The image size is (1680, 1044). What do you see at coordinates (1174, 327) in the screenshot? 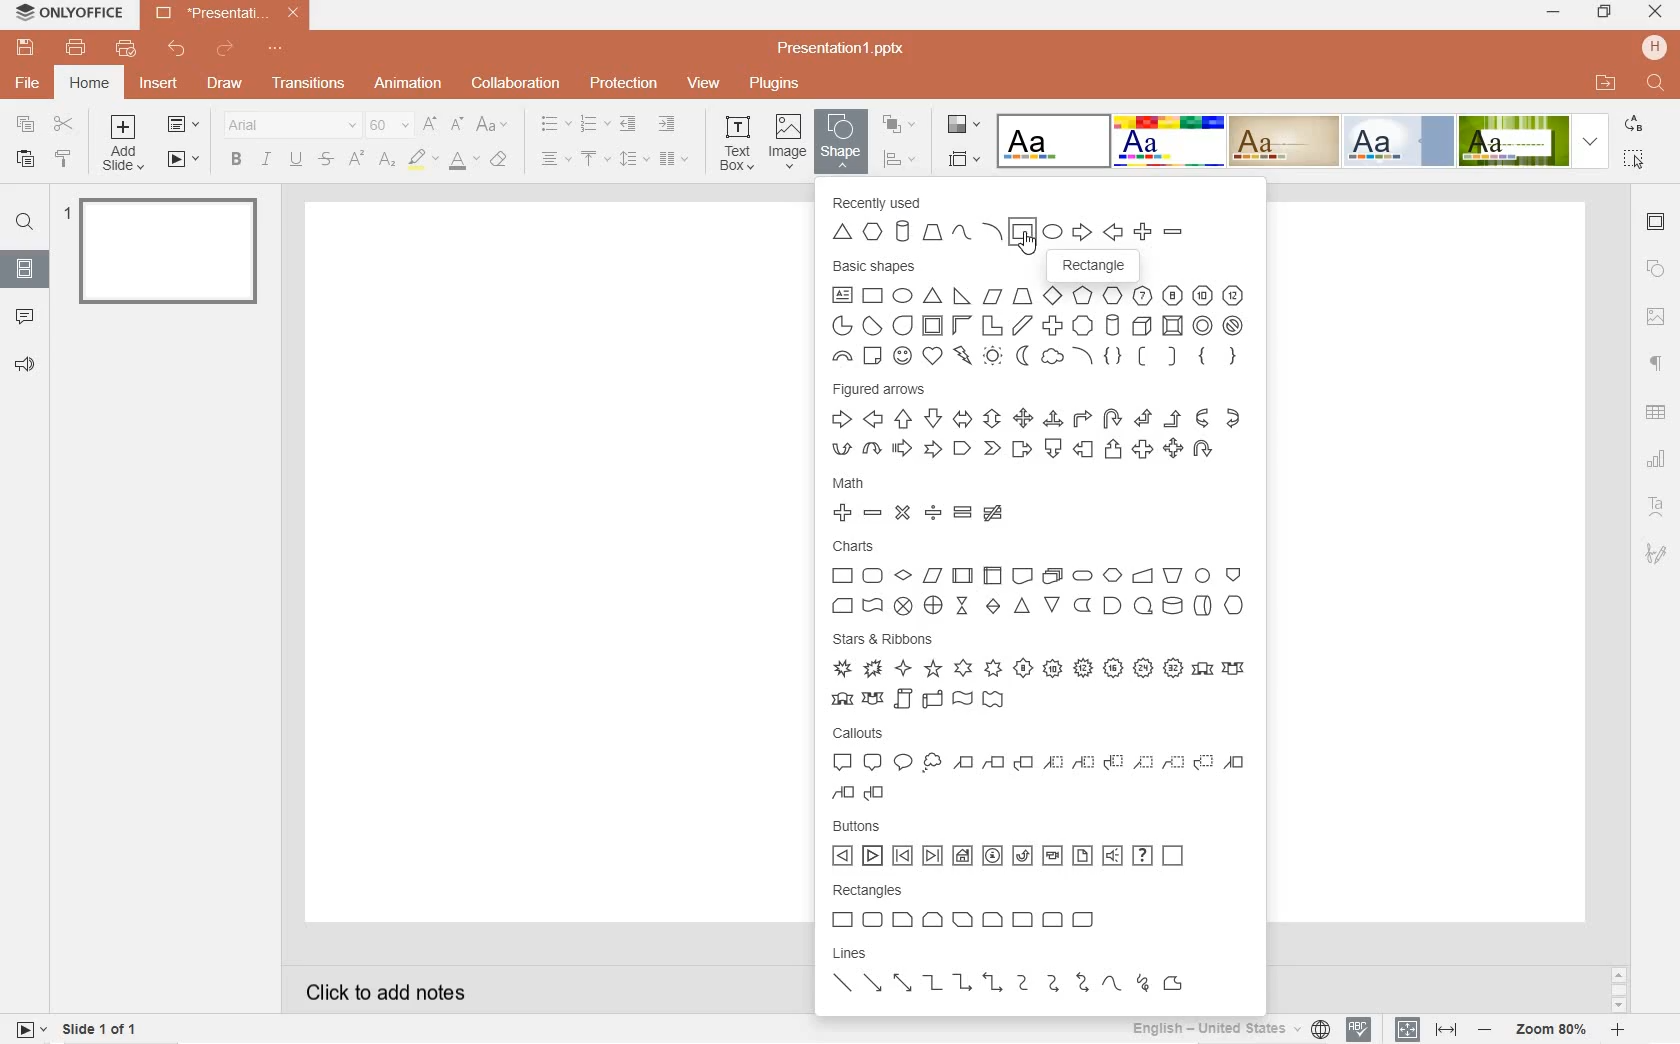
I see `Bevel` at bounding box center [1174, 327].